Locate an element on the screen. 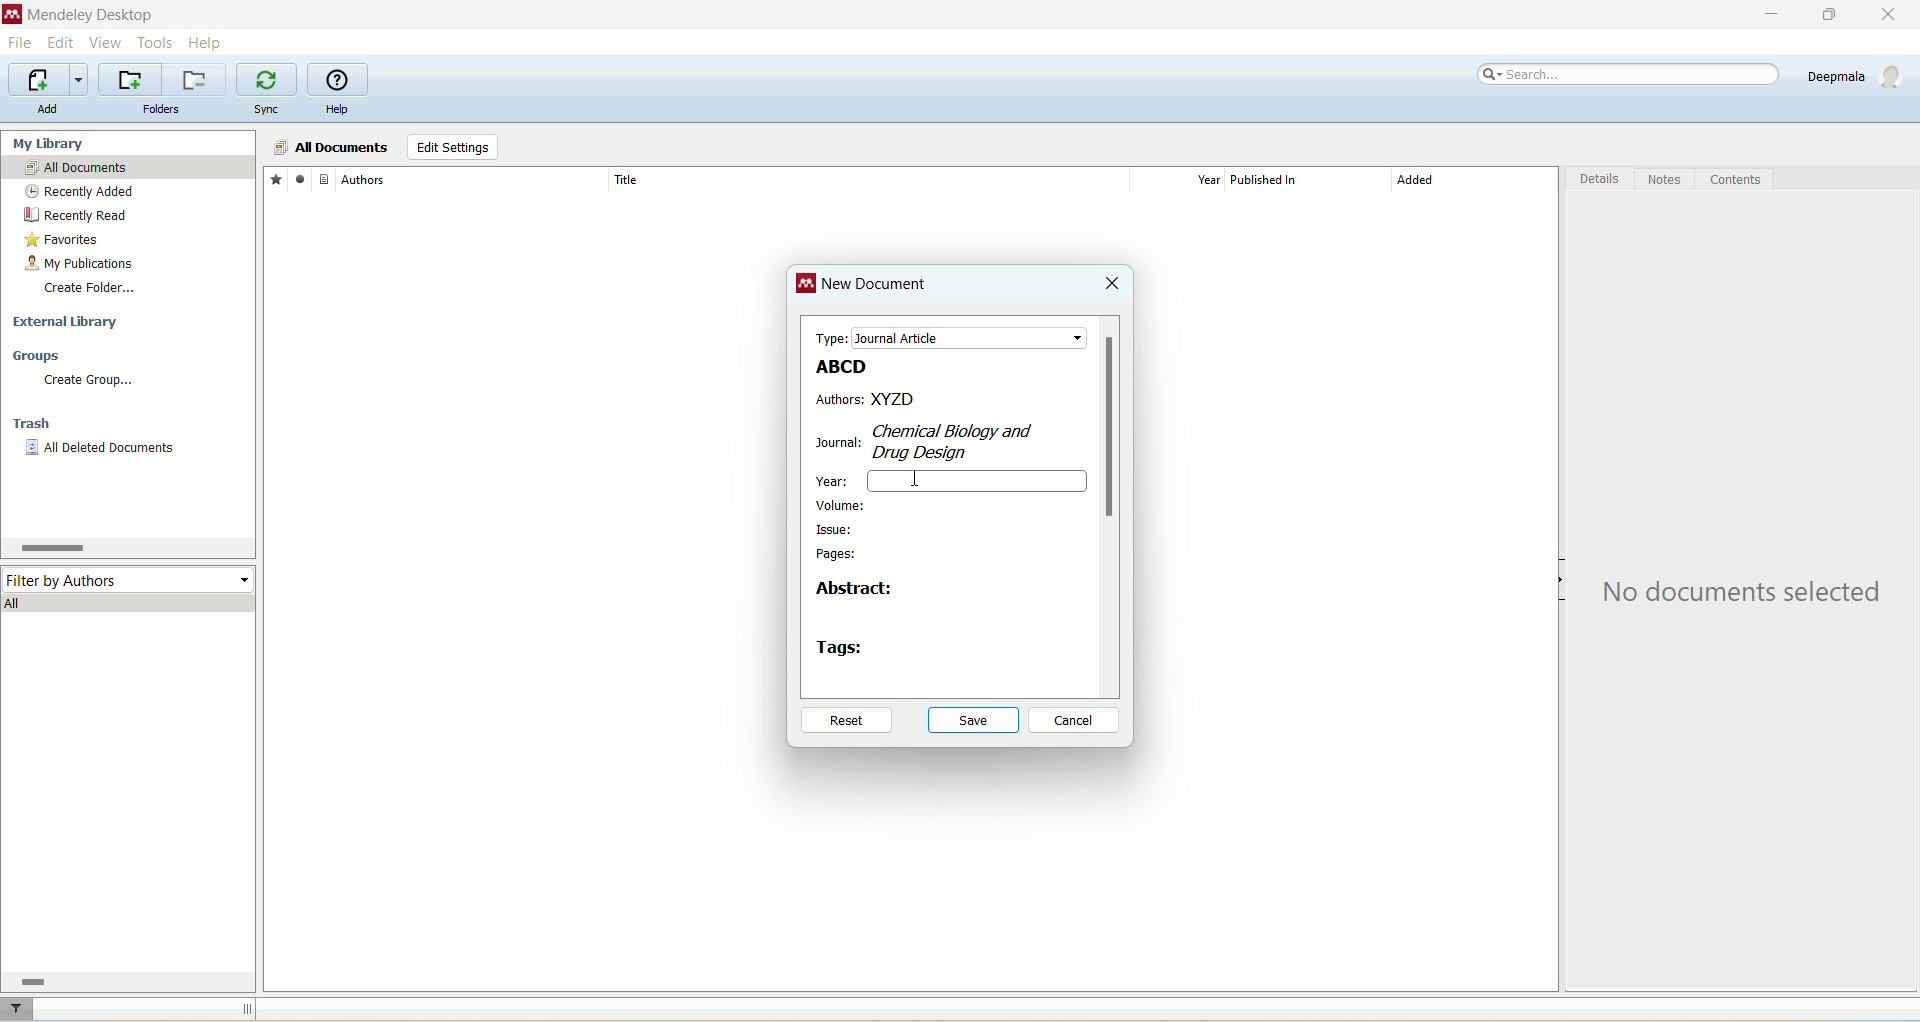 The width and height of the screenshot is (1920, 1022). search is located at coordinates (1630, 75).